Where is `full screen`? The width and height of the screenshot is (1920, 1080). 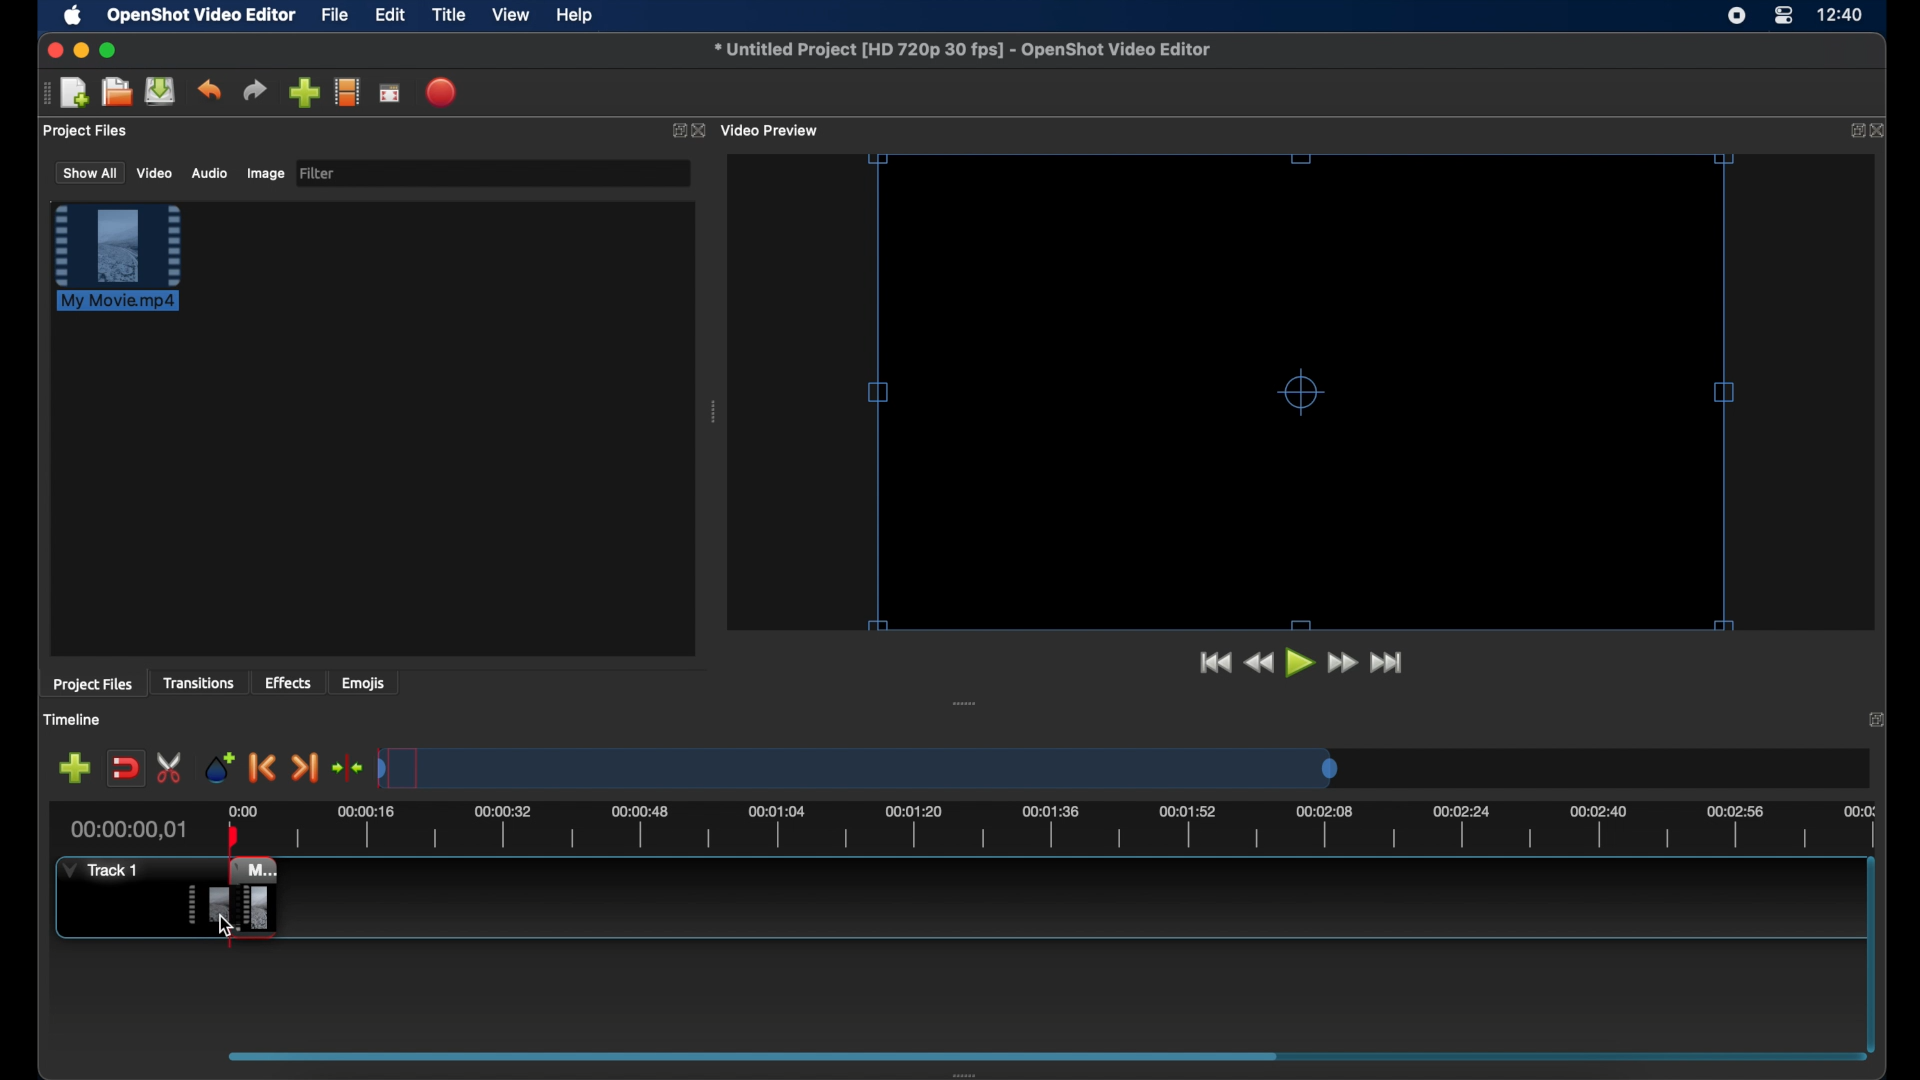 full screen is located at coordinates (389, 94).